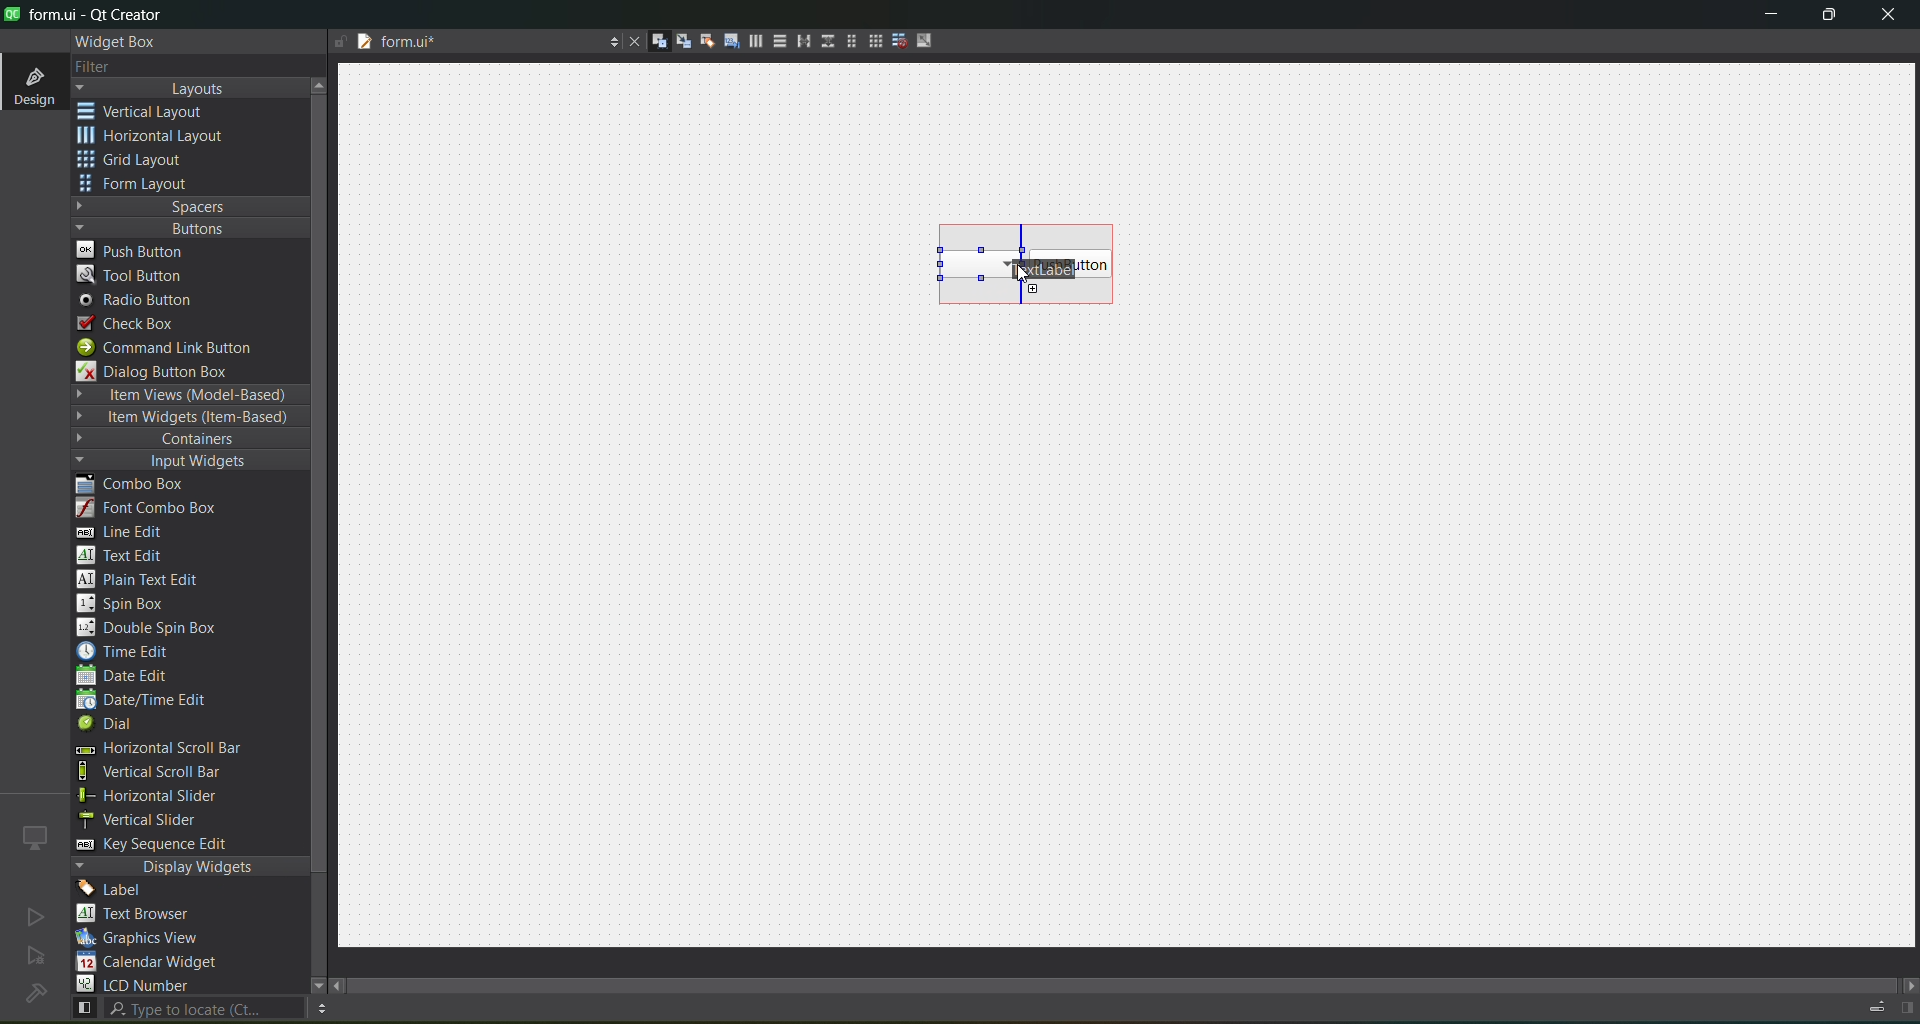  Describe the element at coordinates (191, 206) in the screenshot. I see `spaces` at that location.